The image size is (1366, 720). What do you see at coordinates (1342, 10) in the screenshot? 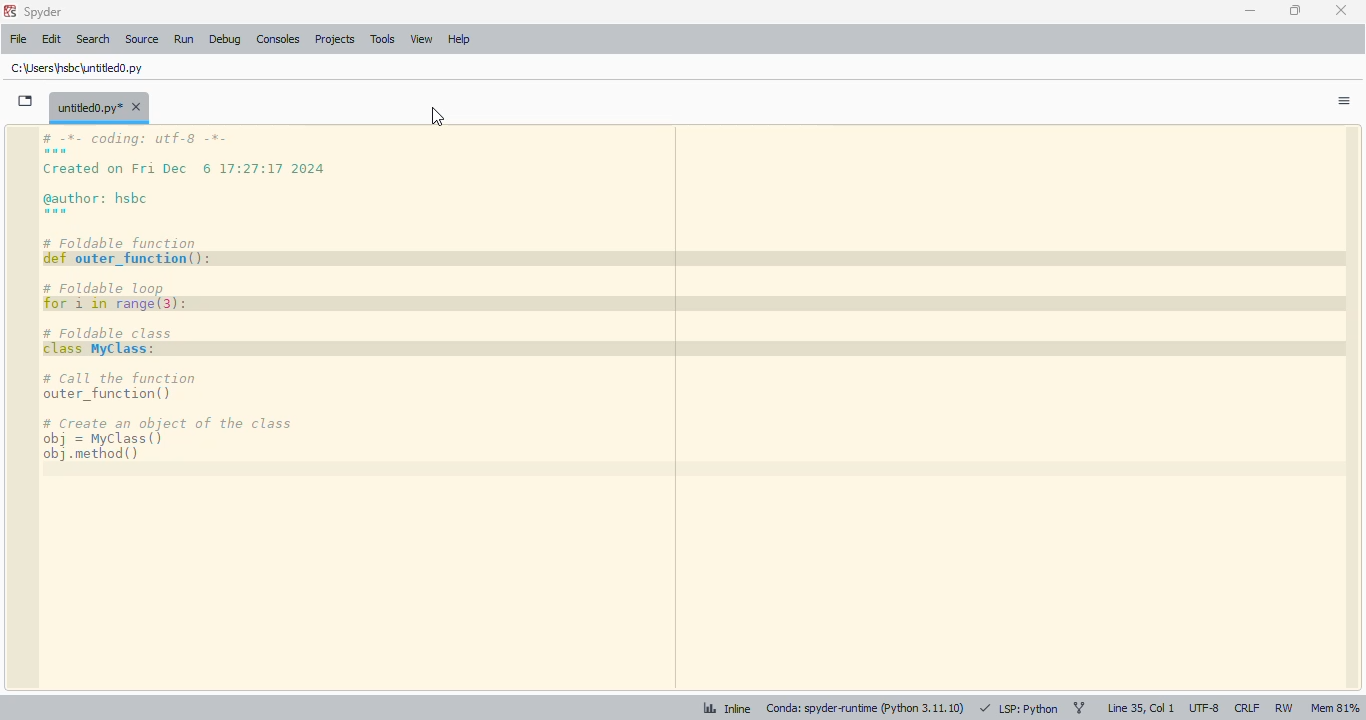
I see `close` at bounding box center [1342, 10].